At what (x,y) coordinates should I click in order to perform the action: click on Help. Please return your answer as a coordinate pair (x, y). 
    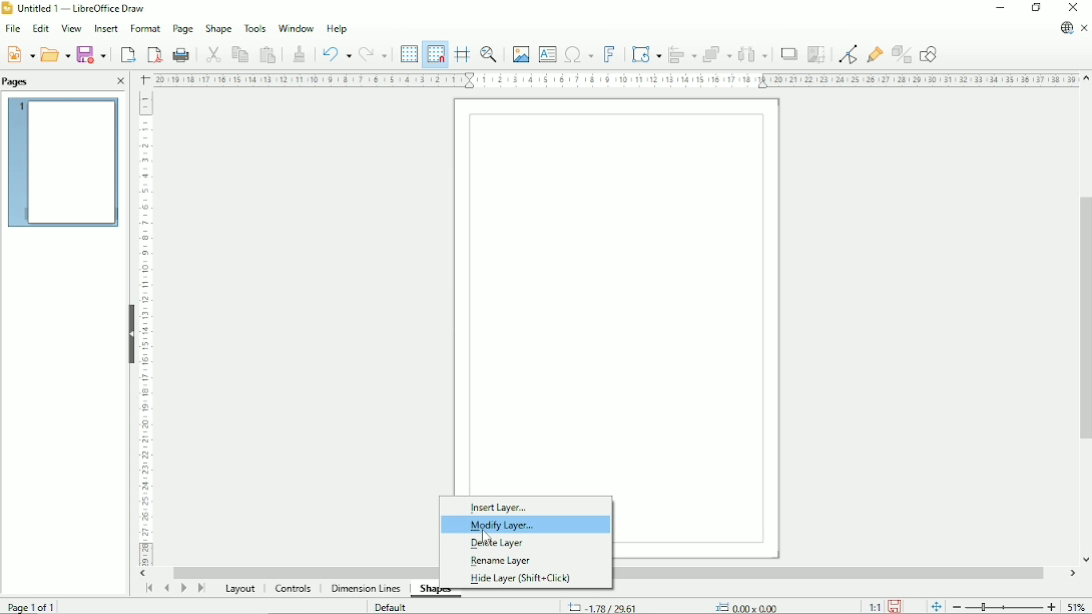
    Looking at the image, I should click on (336, 28).